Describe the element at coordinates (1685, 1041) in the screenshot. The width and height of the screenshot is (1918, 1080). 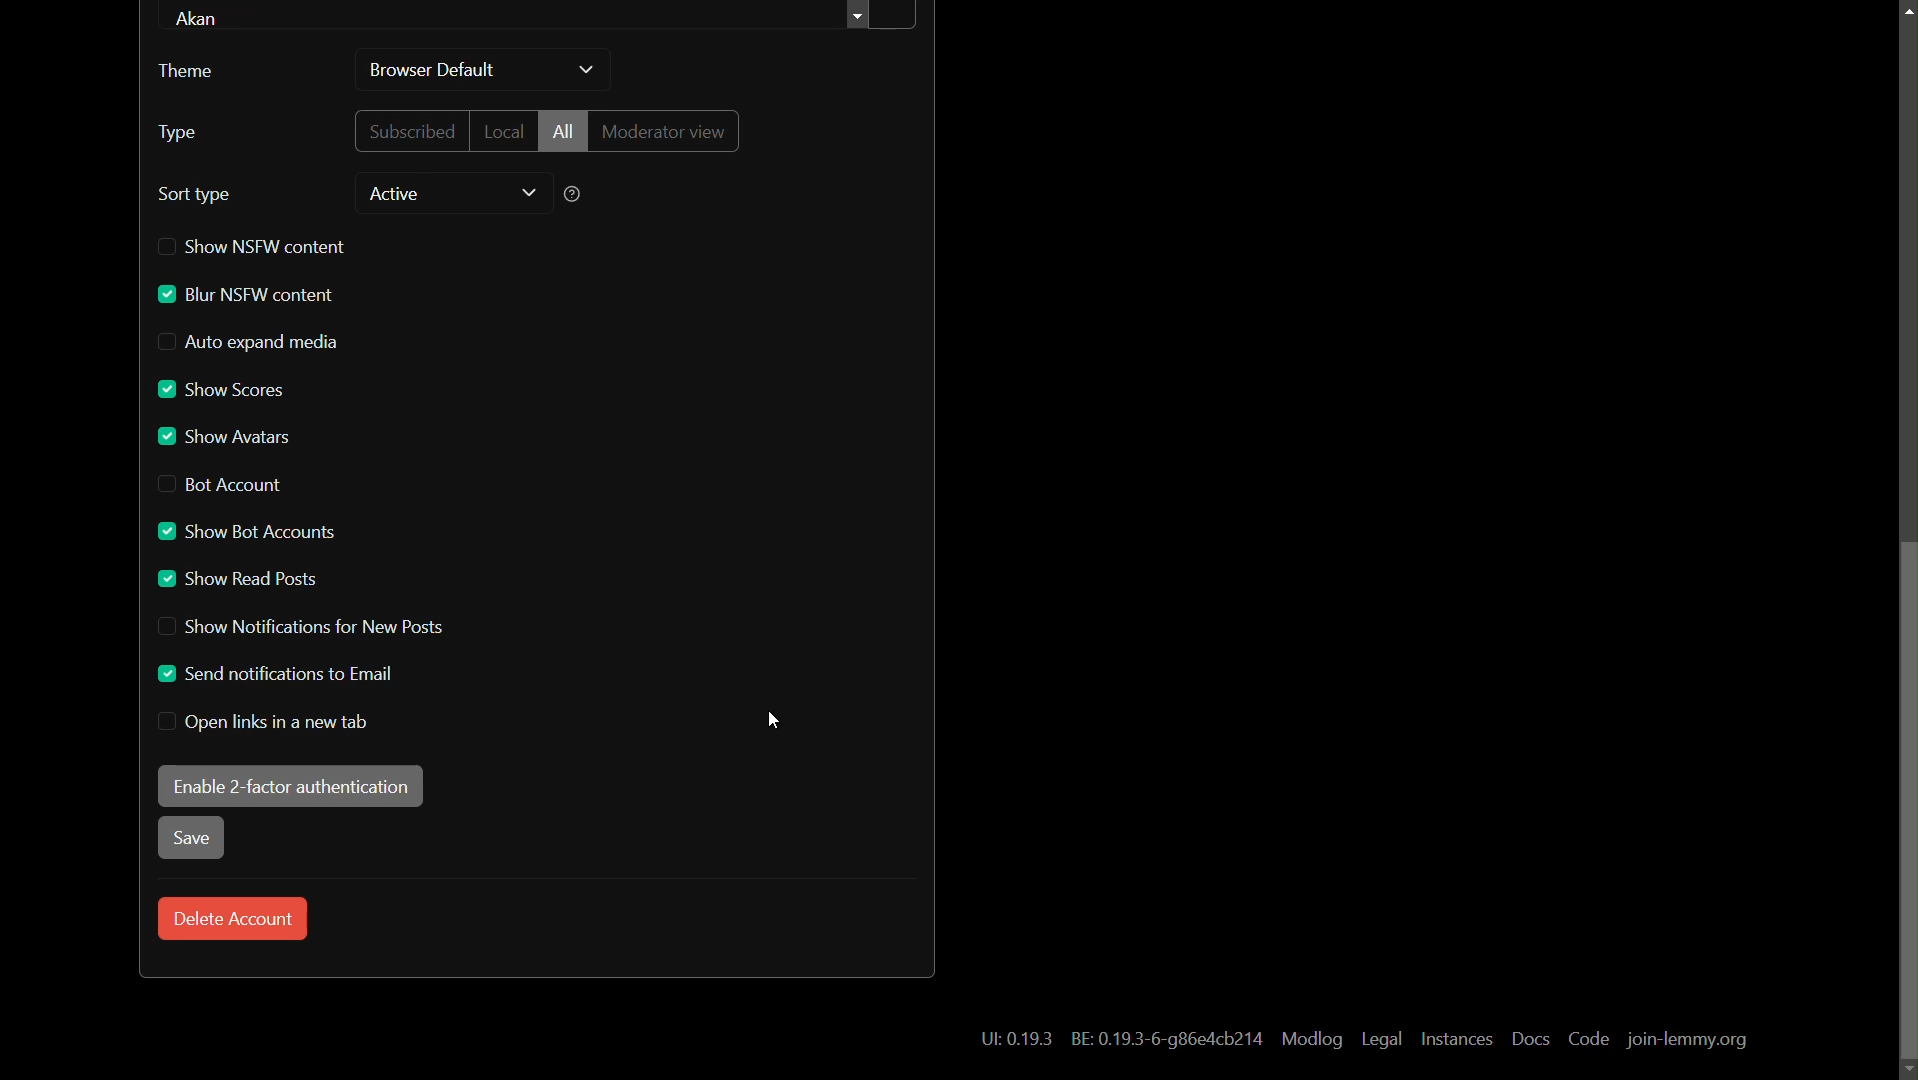
I see `join lemmy.org` at that location.